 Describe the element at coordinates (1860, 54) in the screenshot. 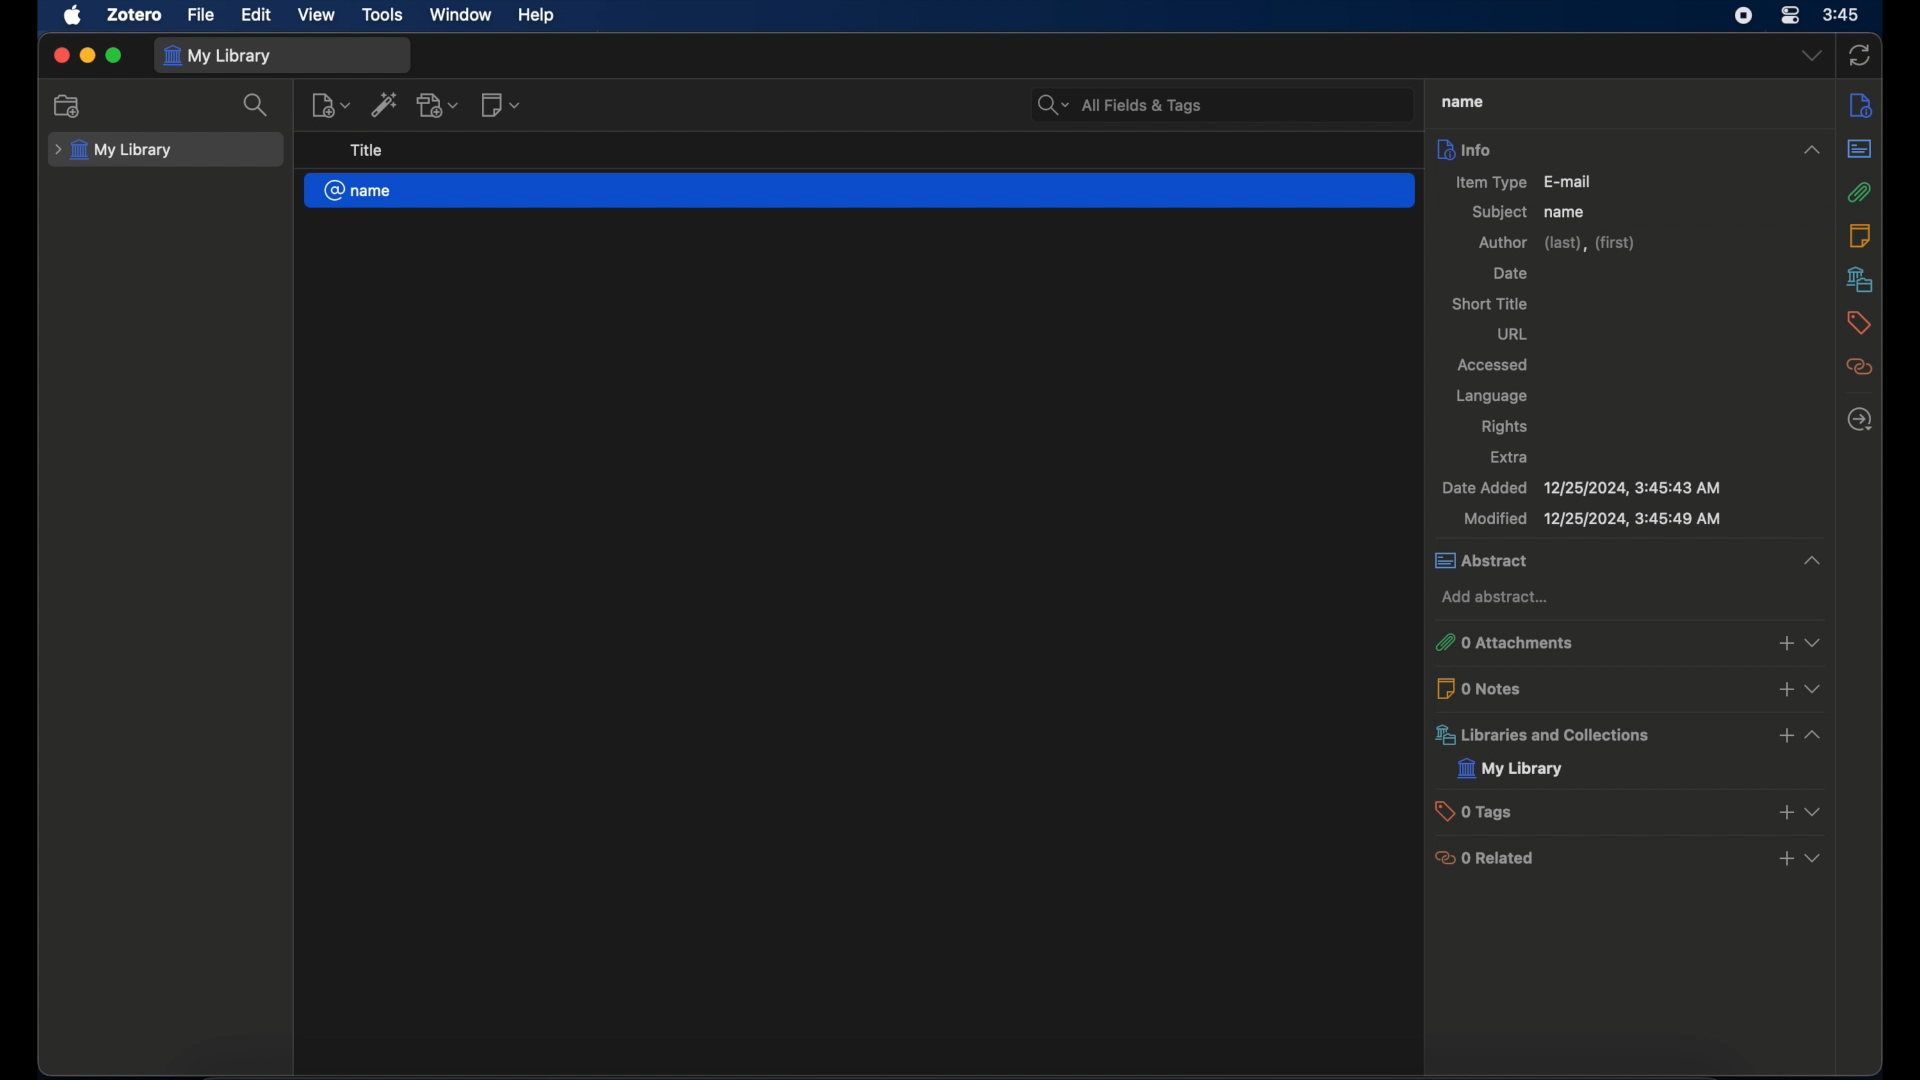

I see `sync` at that location.